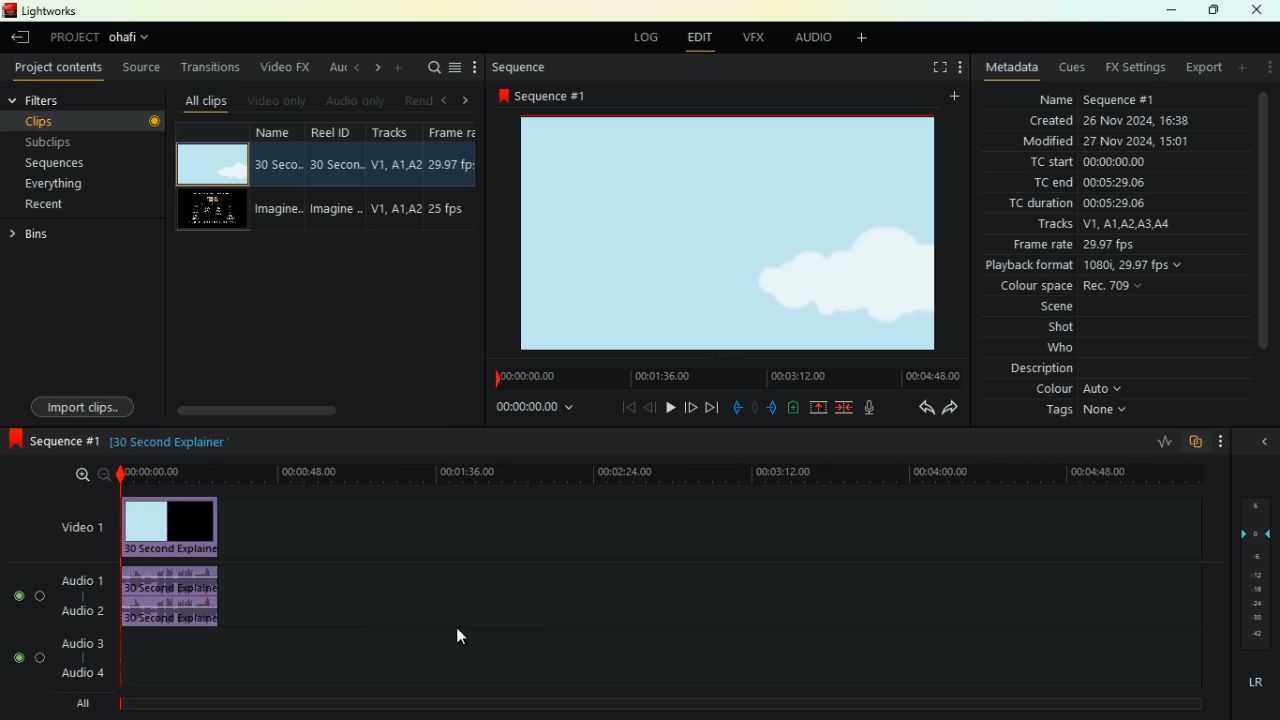 This screenshot has height=720, width=1280. Describe the element at coordinates (398, 175) in the screenshot. I see `tracks` at that location.